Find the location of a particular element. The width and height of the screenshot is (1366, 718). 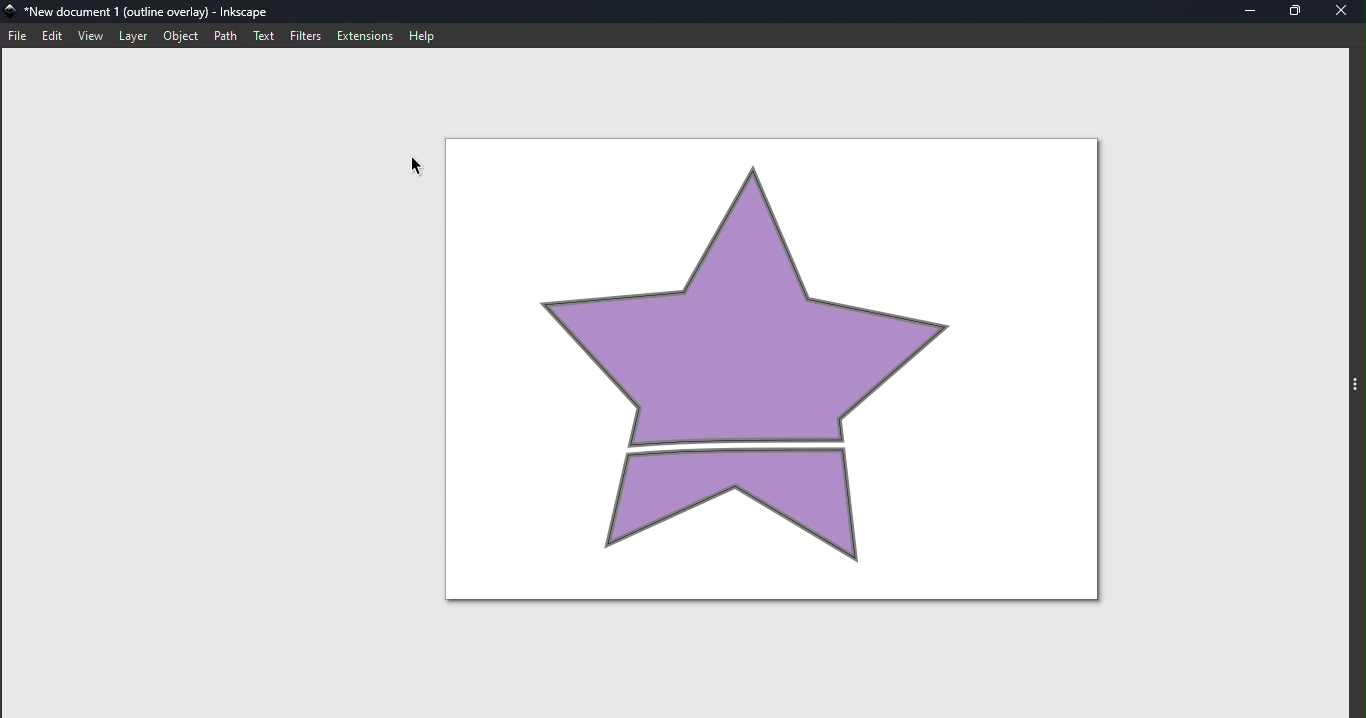

Object is located at coordinates (179, 36).